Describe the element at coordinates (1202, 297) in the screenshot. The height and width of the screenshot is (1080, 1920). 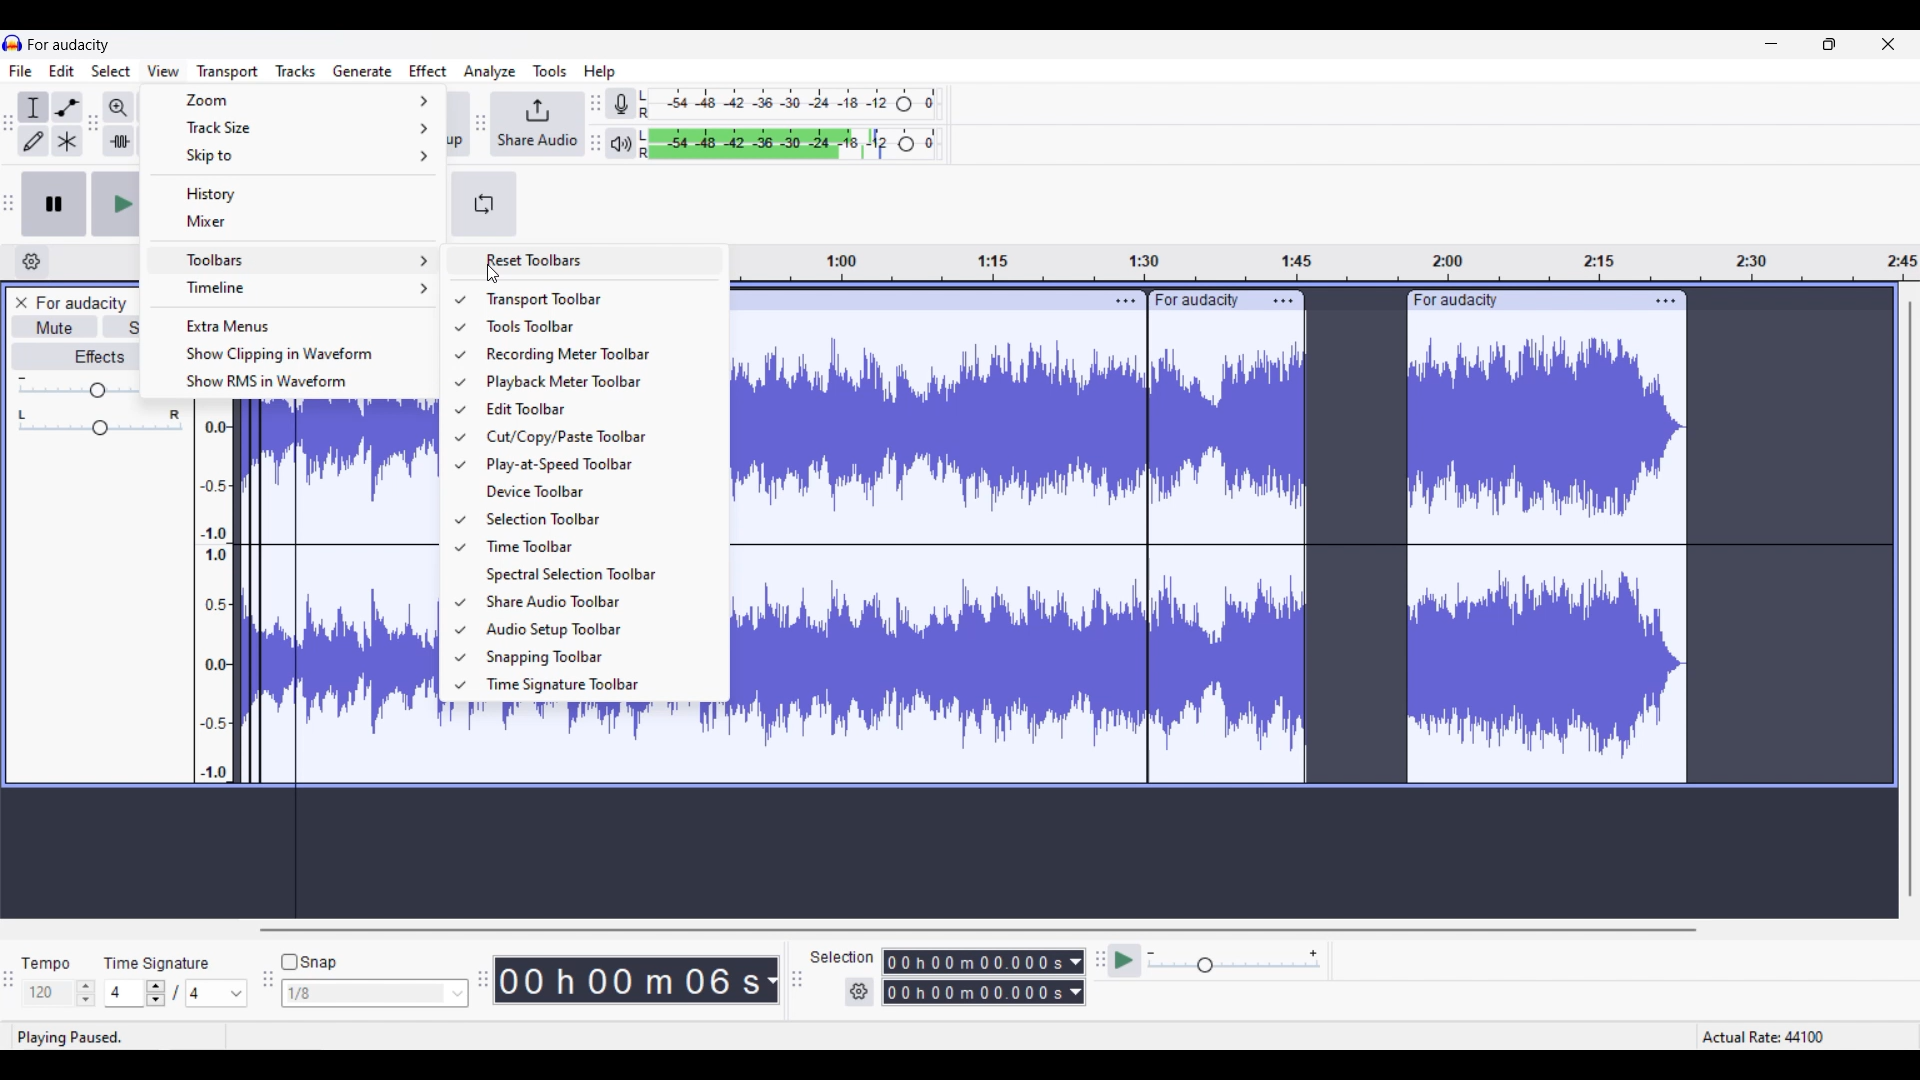
I see `click to drag` at that location.